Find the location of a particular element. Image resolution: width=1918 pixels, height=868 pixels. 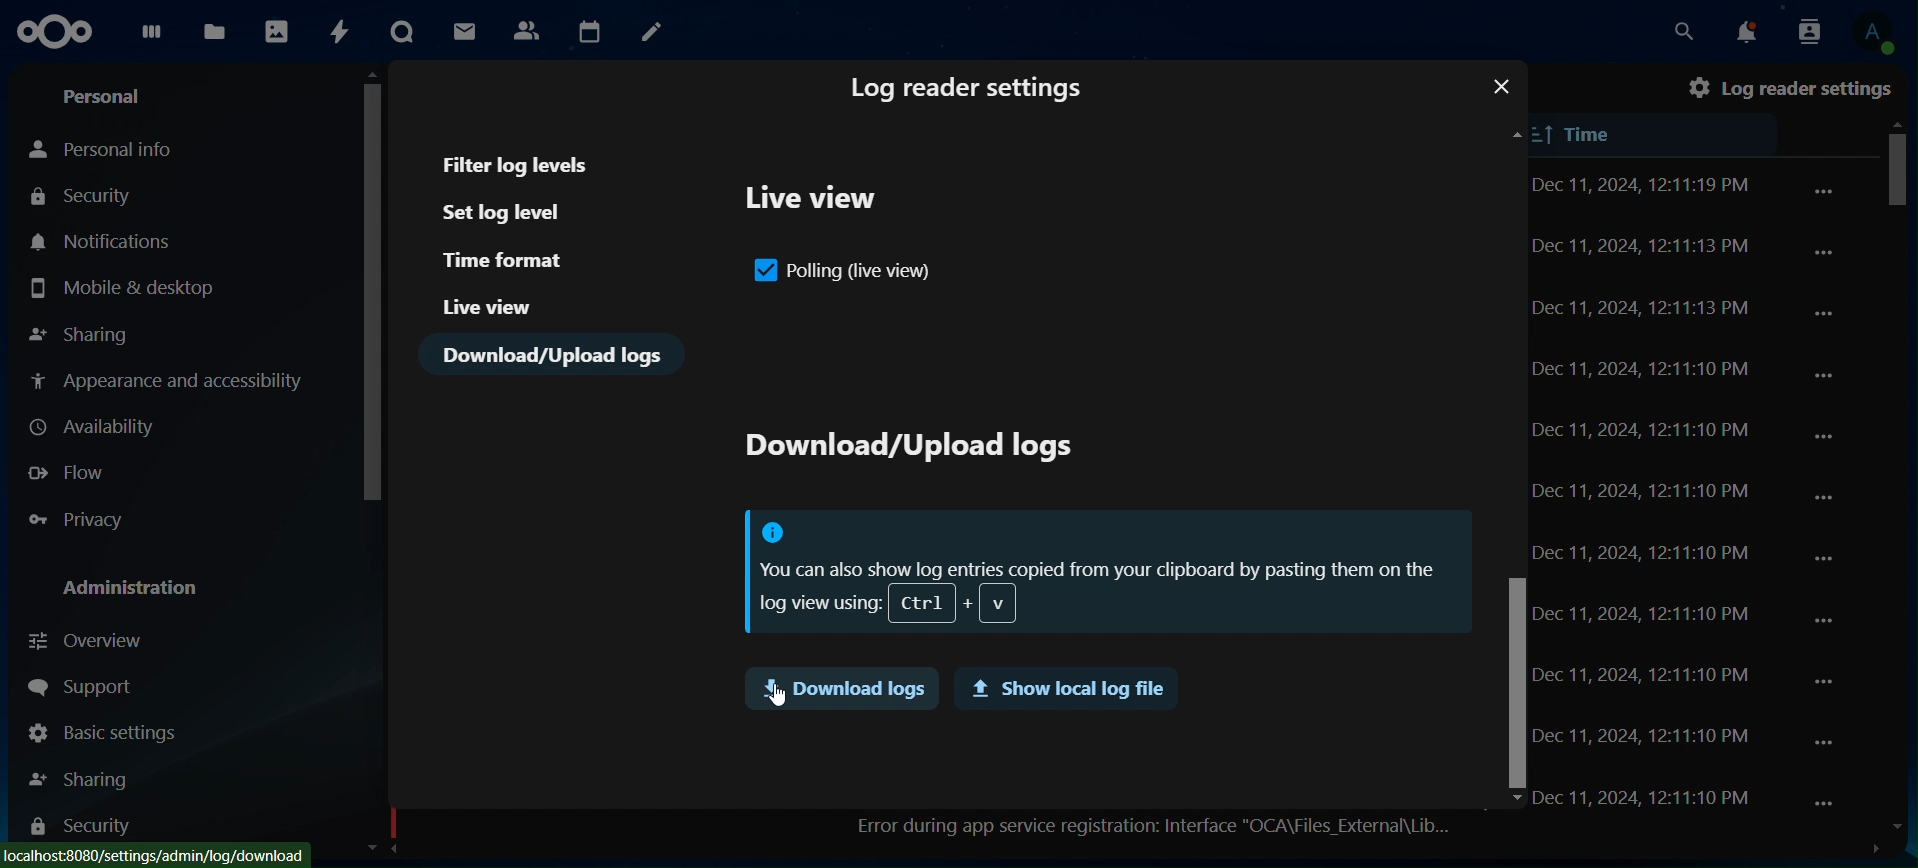

... is located at coordinates (1823, 680).